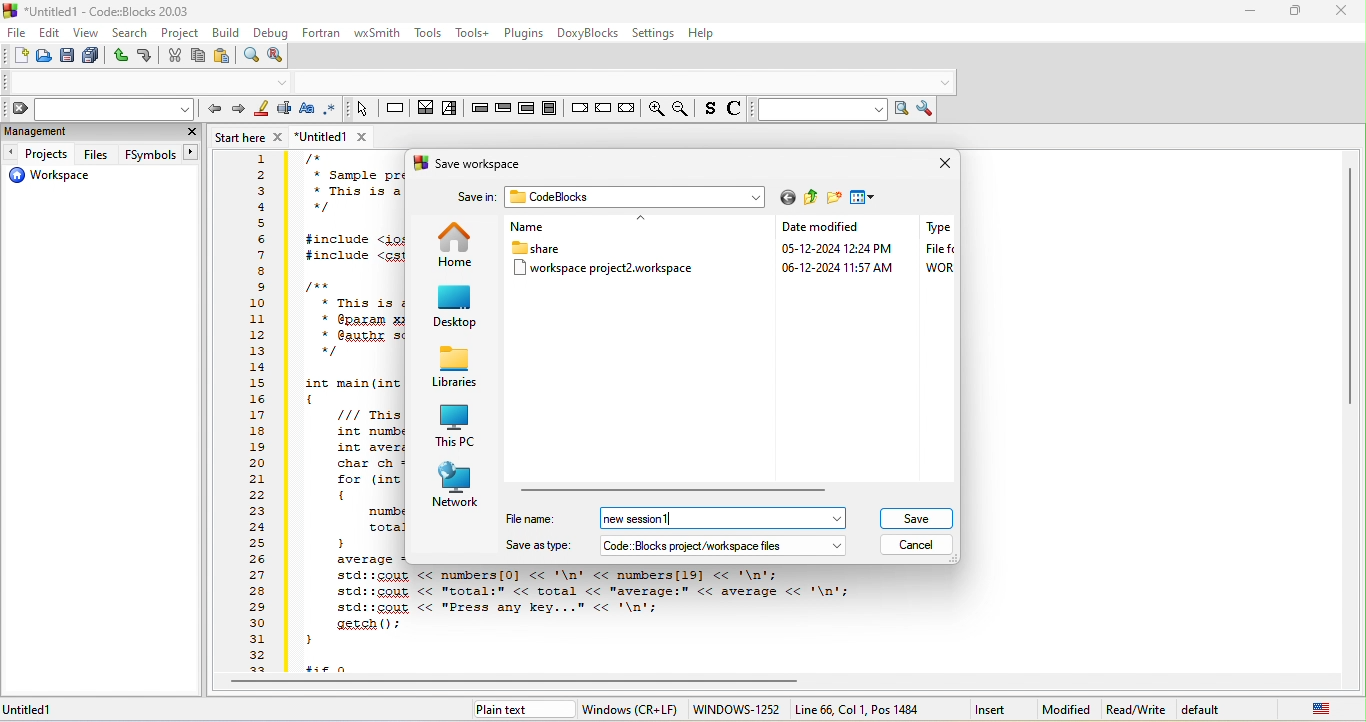 The image size is (1366, 722). What do you see at coordinates (426, 111) in the screenshot?
I see `decision` at bounding box center [426, 111].